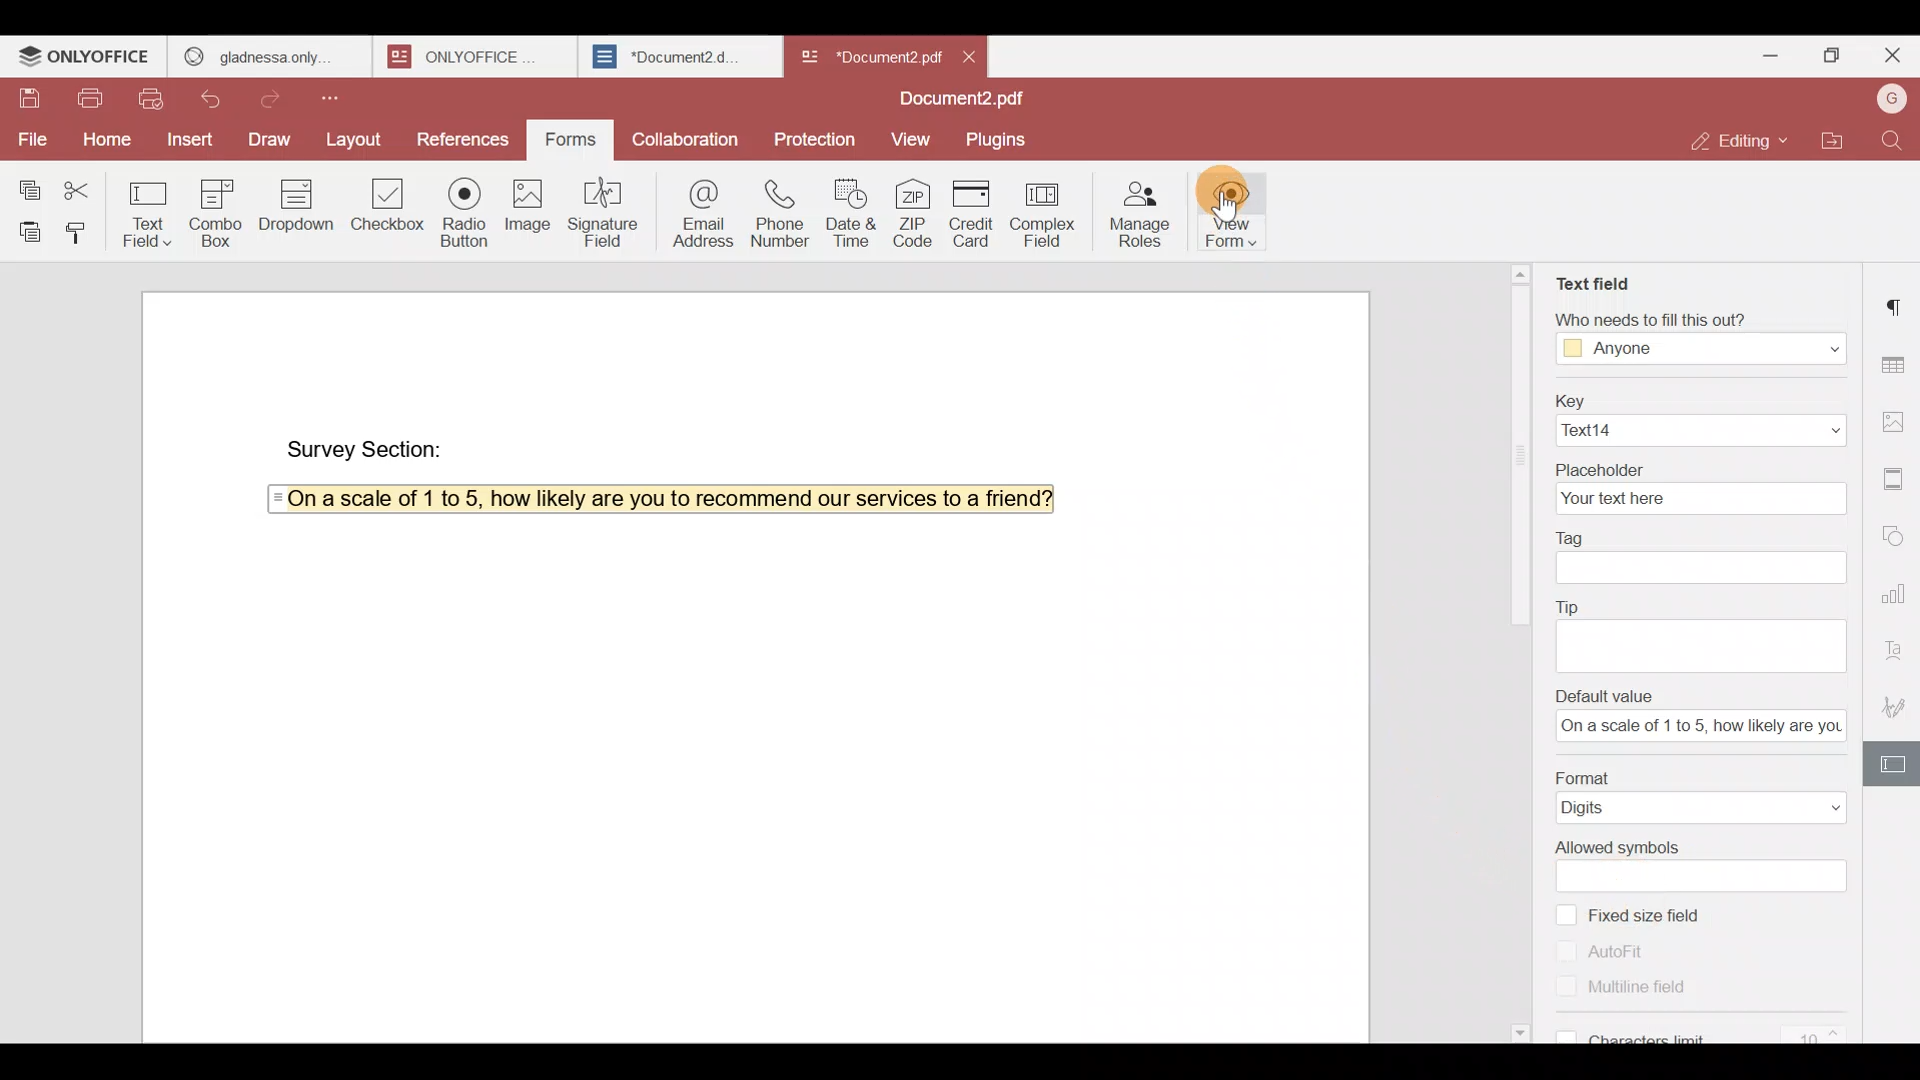 The height and width of the screenshot is (1080, 1920). Describe the element at coordinates (31, 139) in the screenshot. I see `File` at that location.